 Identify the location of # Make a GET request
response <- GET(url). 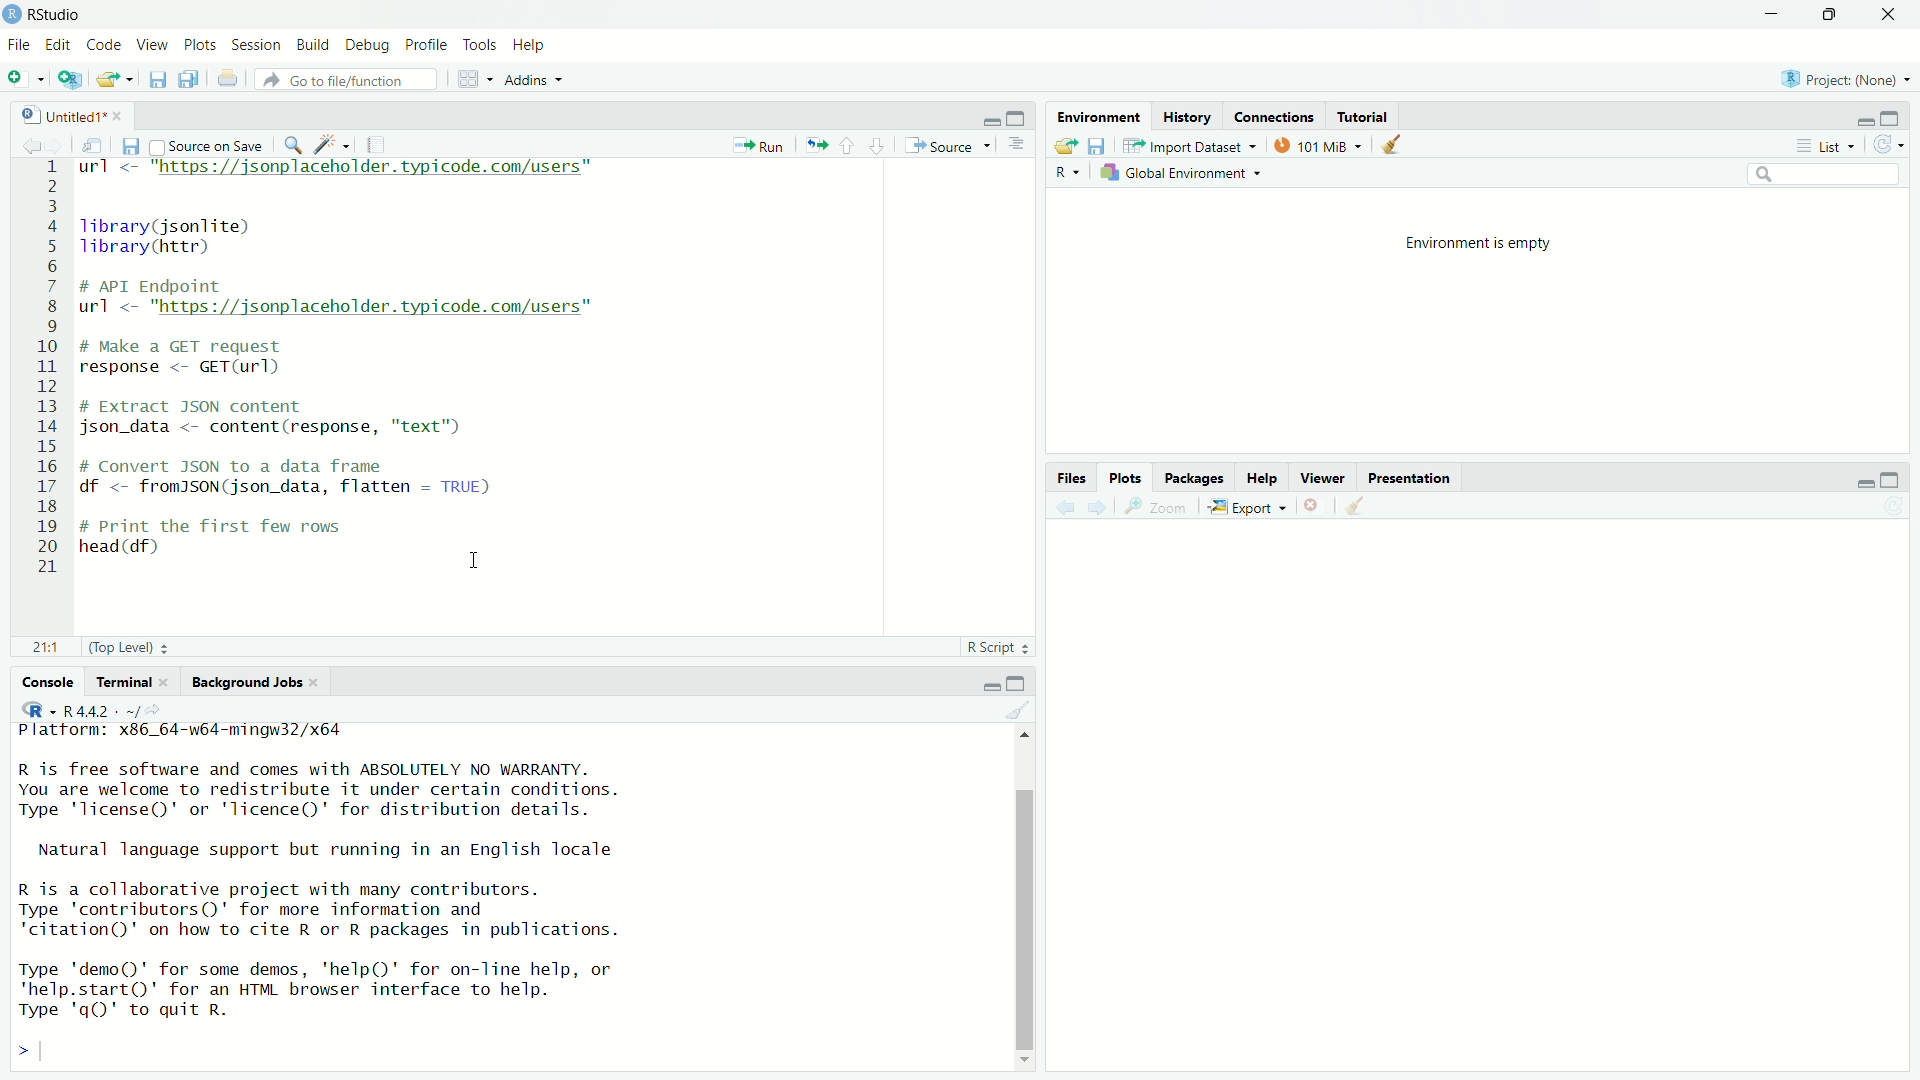
(193, 360).